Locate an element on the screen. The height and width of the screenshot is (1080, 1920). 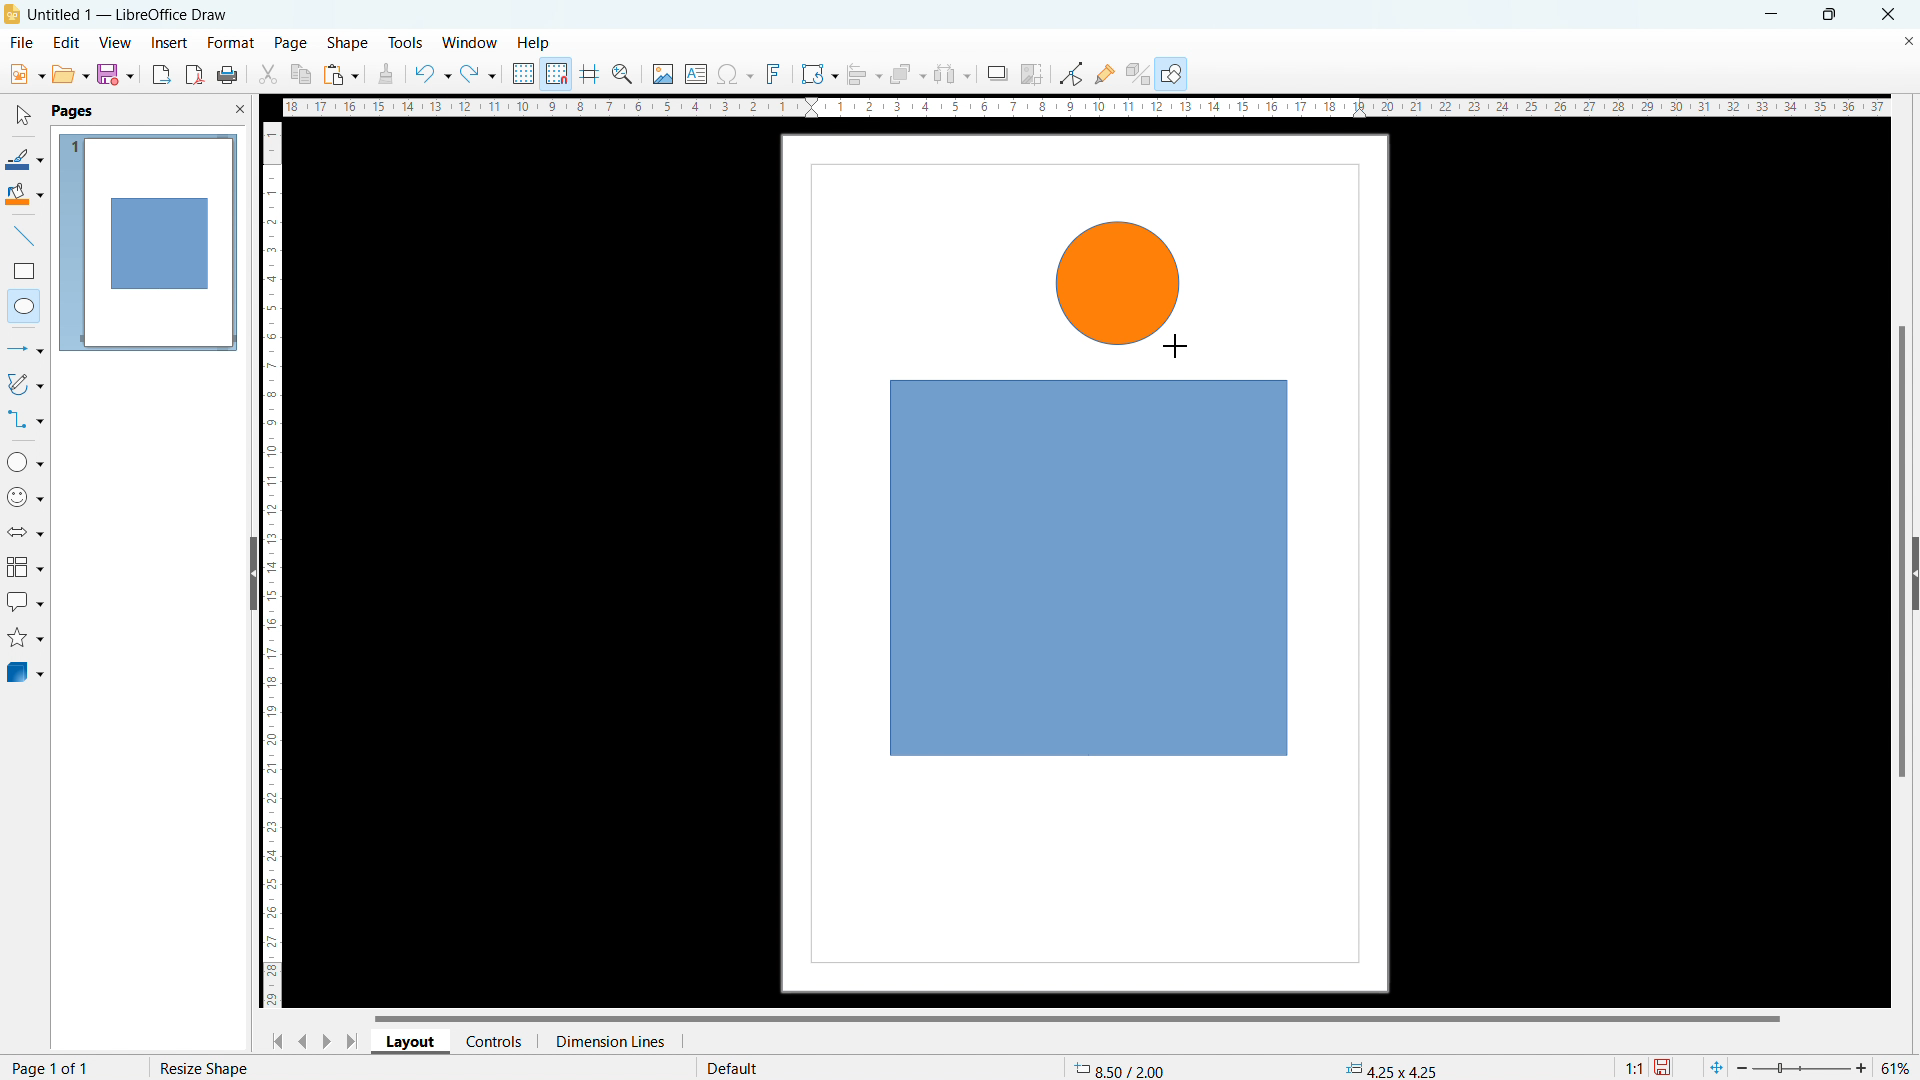
dimension changed is located at coordinates (1390, 1068).